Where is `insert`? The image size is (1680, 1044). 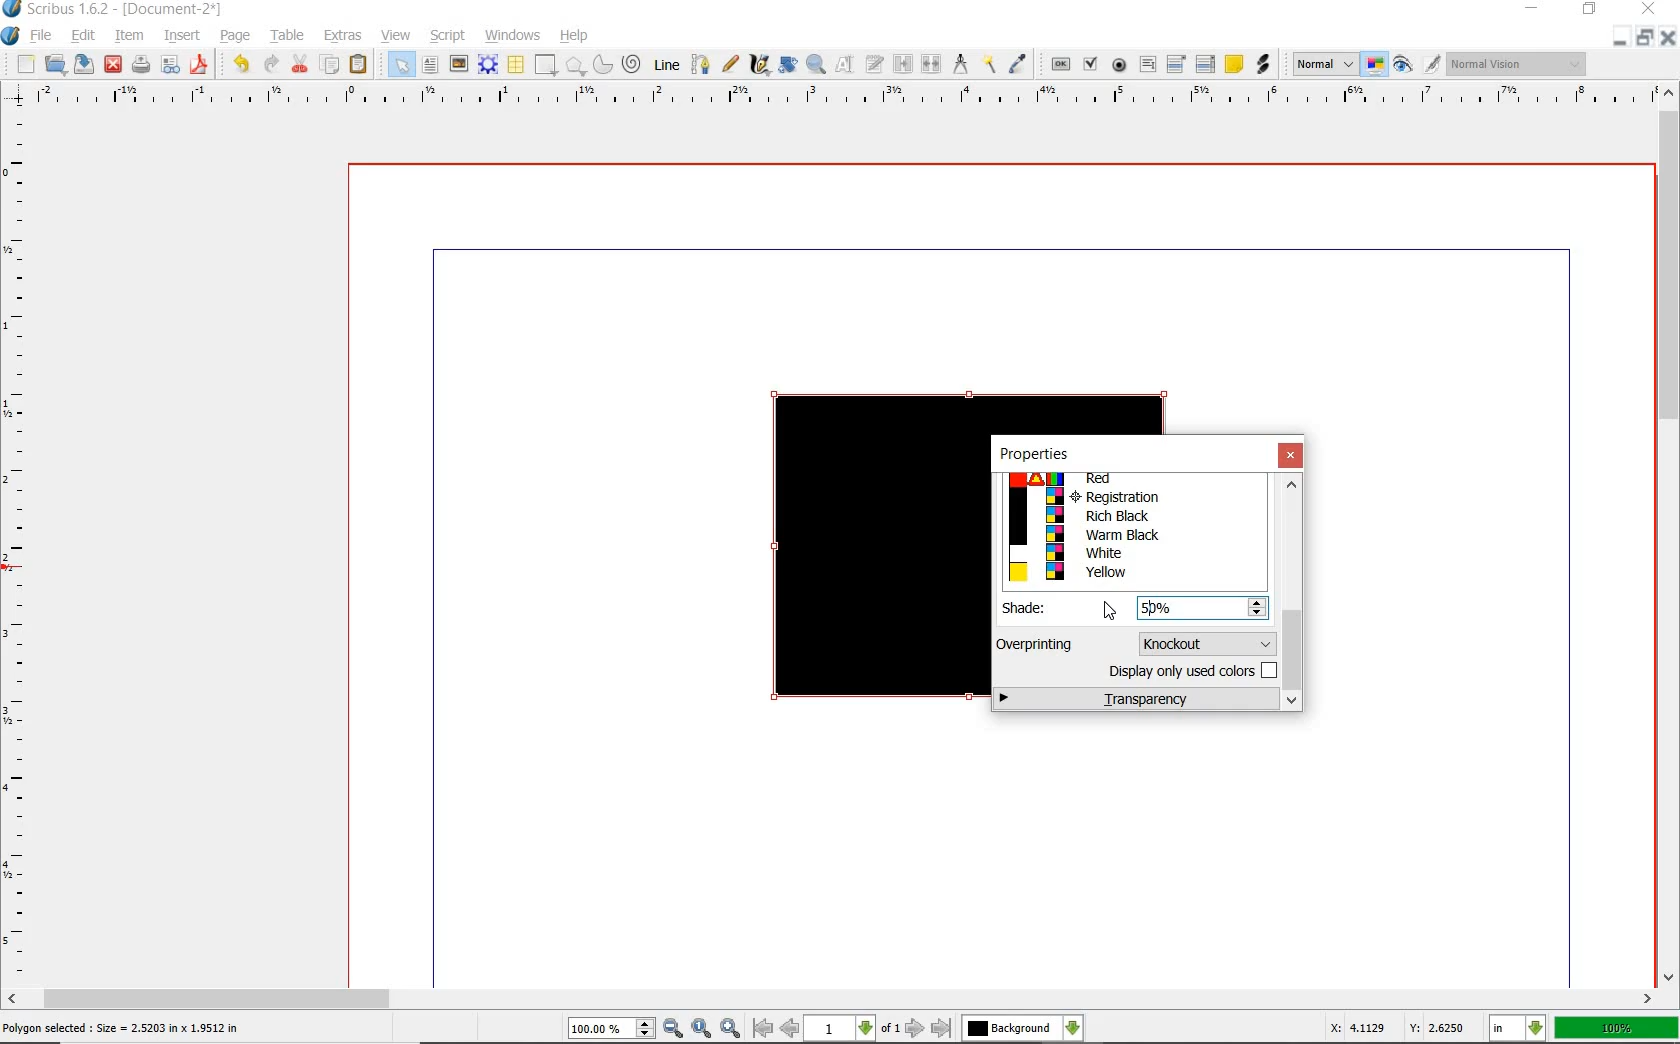
insert is located at coordinates (185, 35).